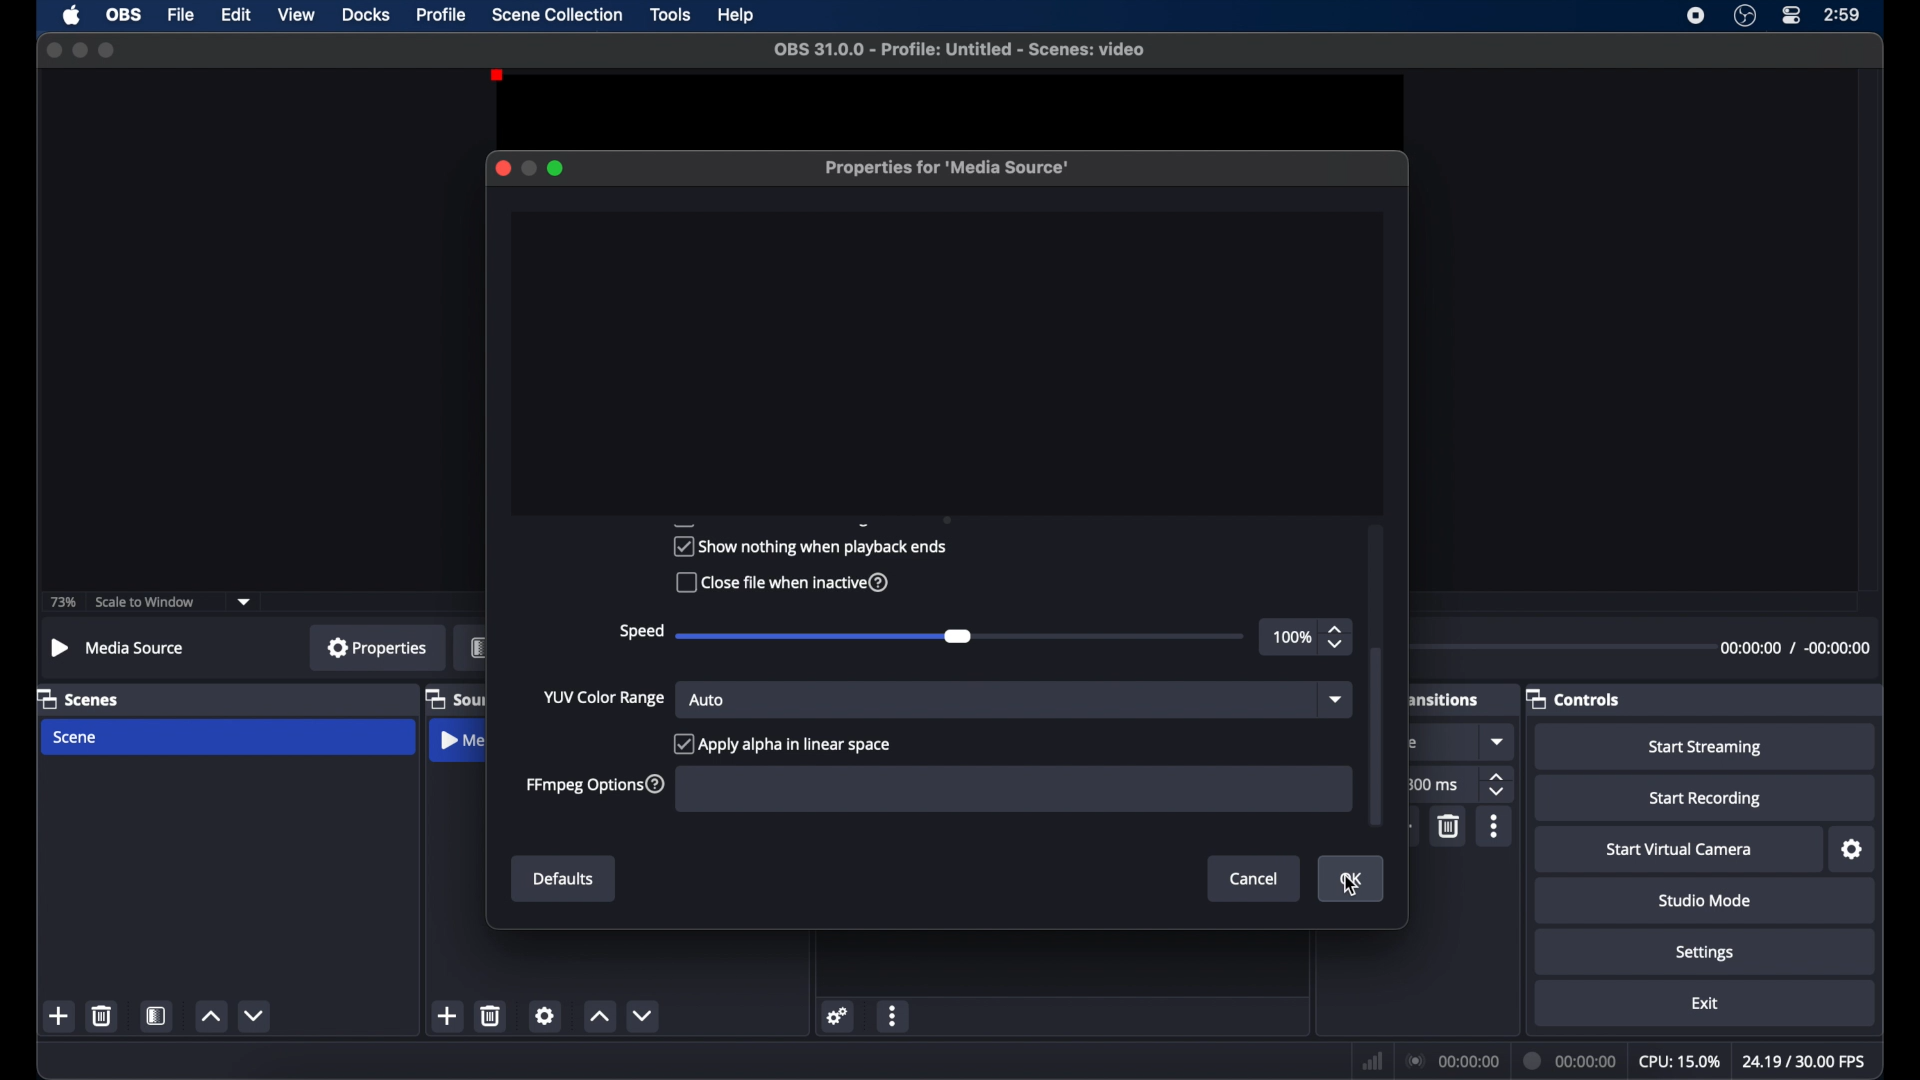 The height and width of the screenshot is (1080, 1920). I want to click on 300 ms, so click(1433, 783).